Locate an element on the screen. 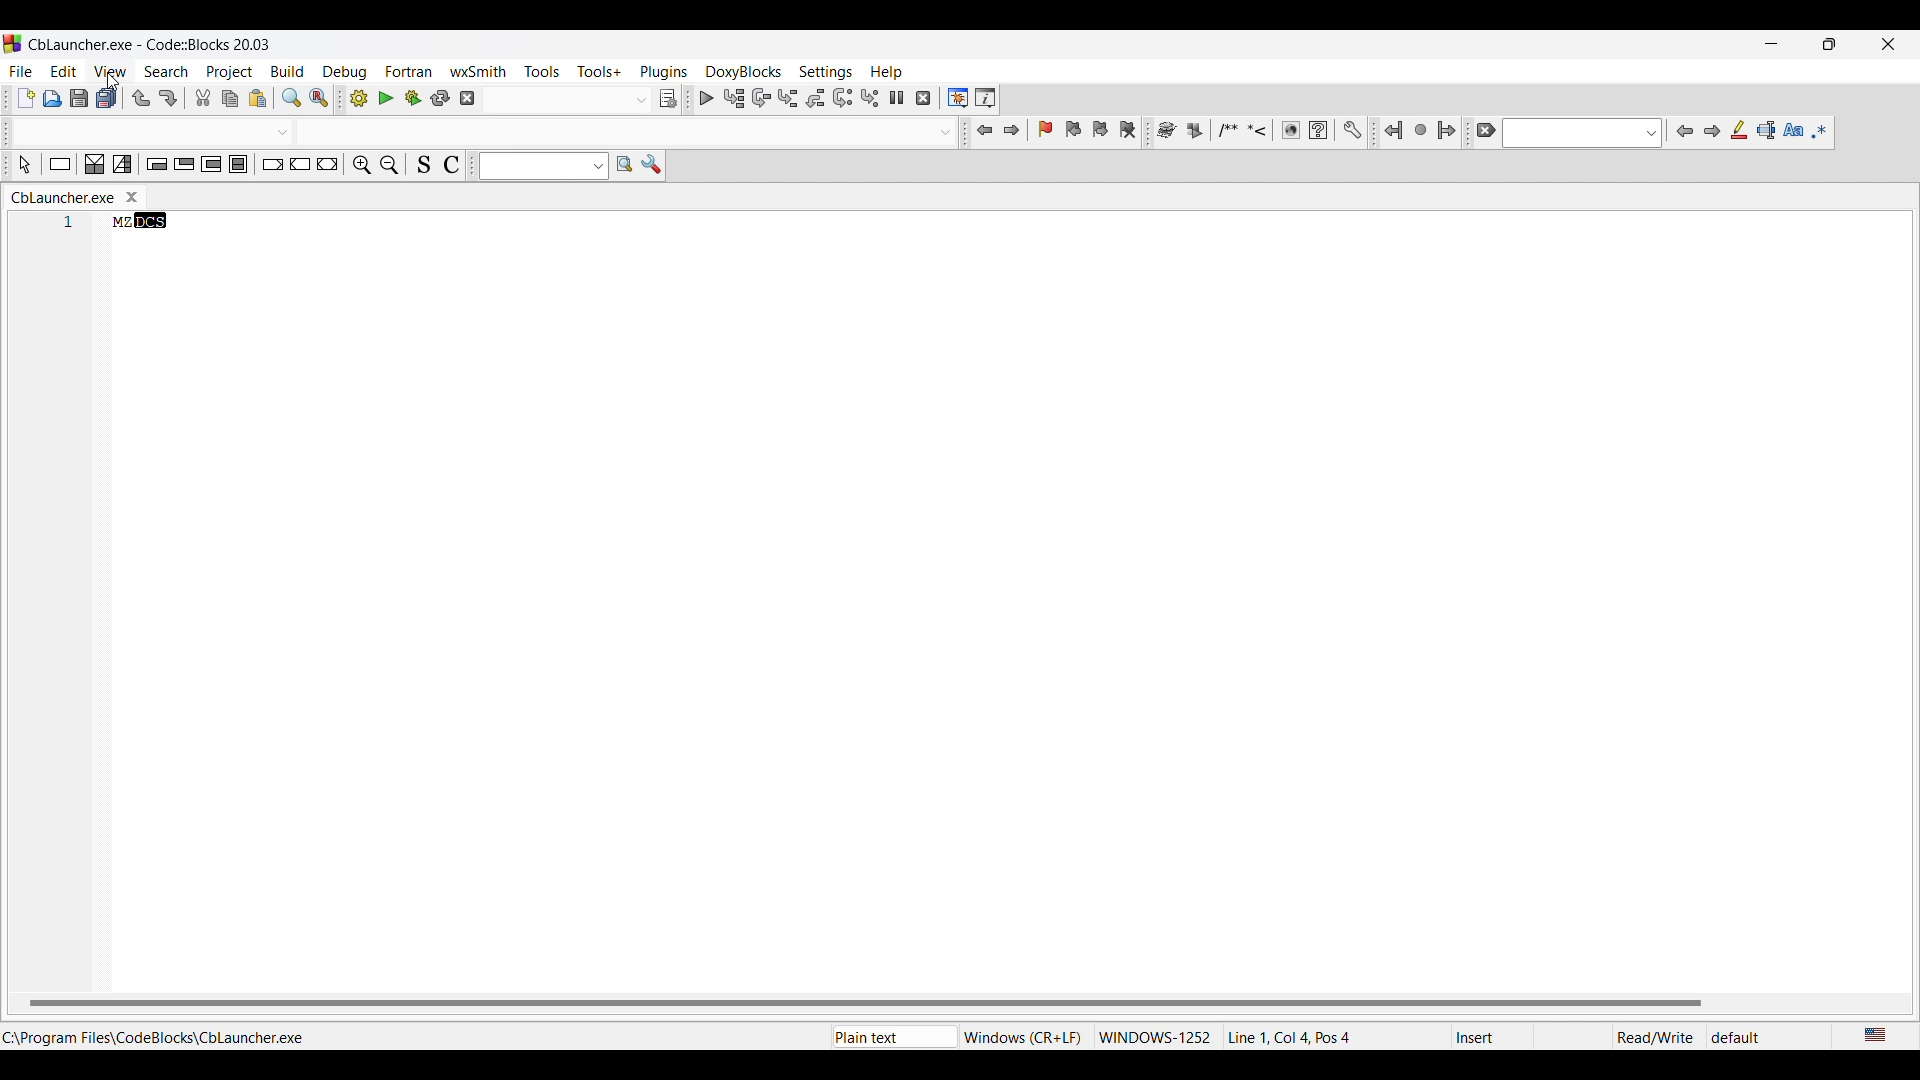 The width and height of the screenshot is (1920, 1080). Cut is located at coordinates (203, 98).